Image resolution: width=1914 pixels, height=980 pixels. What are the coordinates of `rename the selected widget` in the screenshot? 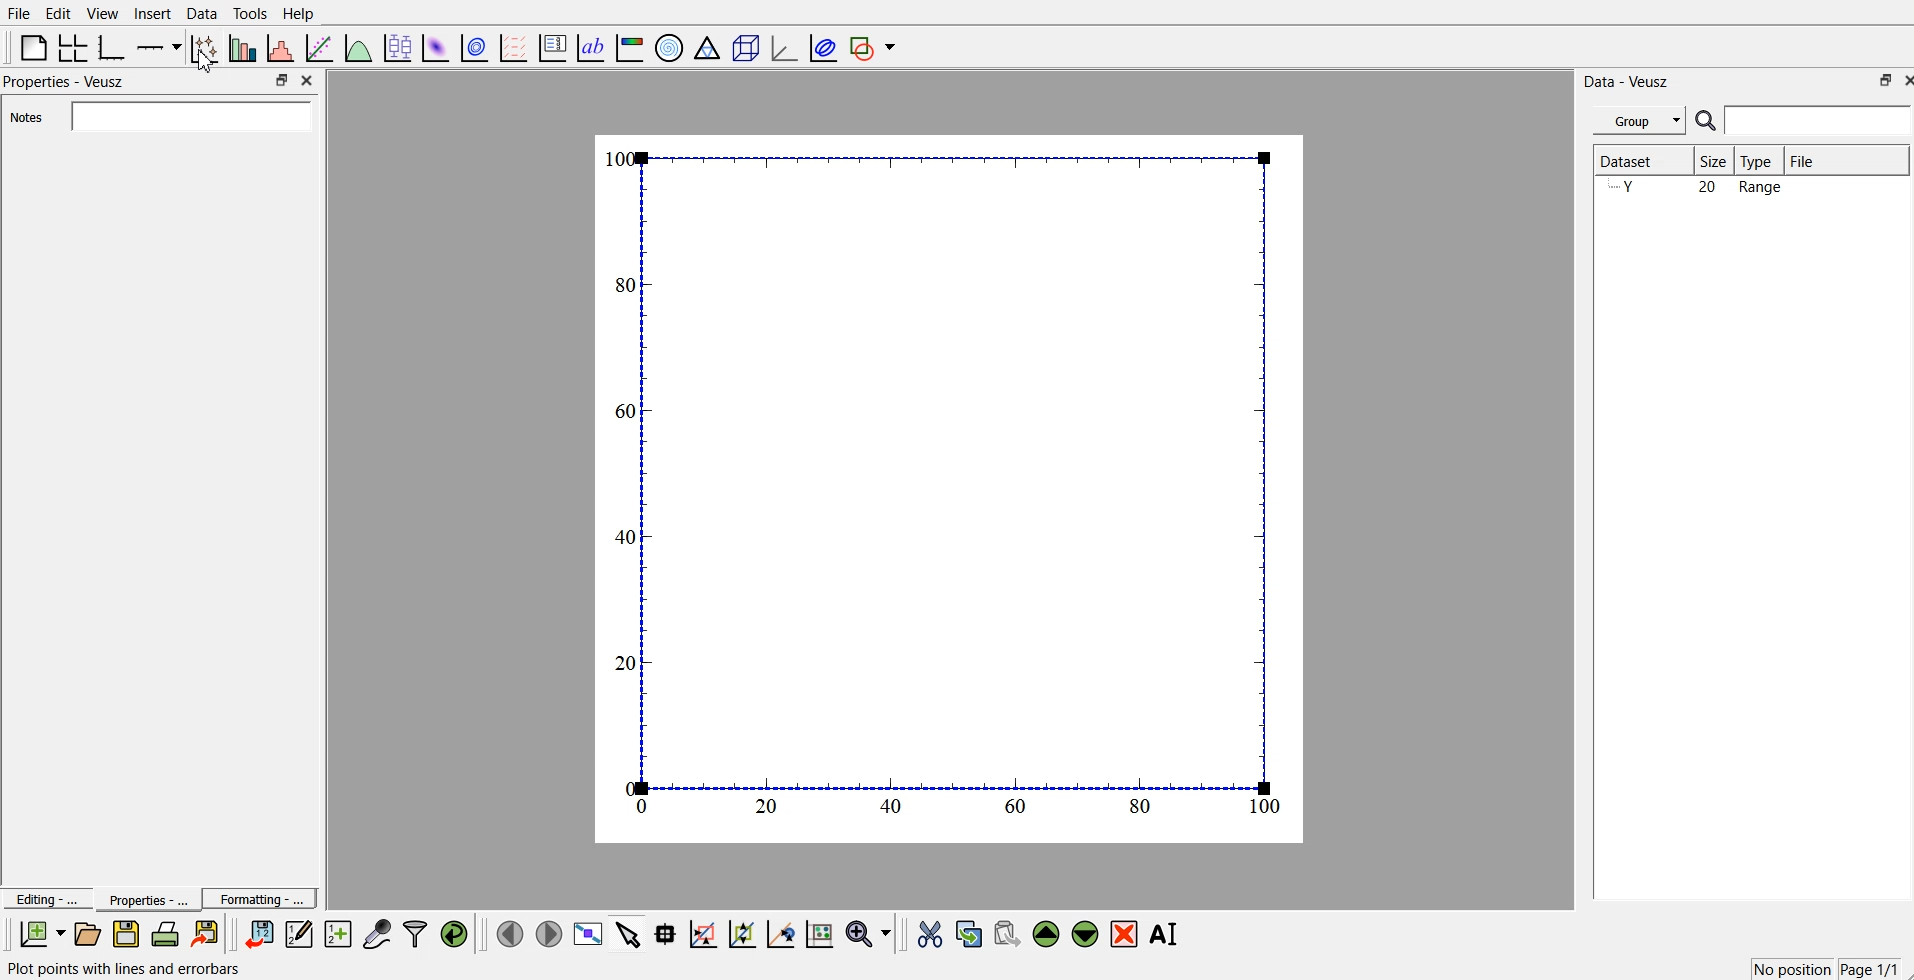 It's located at (1165, 934).